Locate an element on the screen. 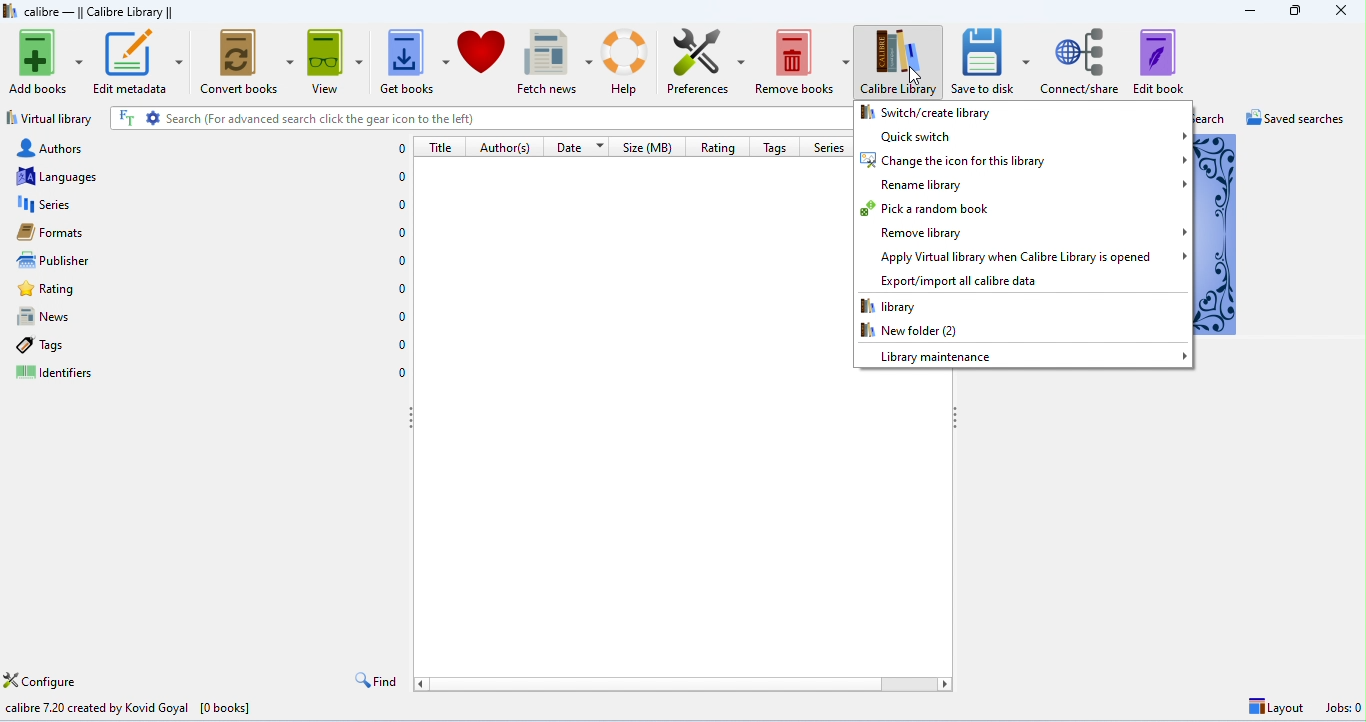 The height and width of the screenshot is (722, 1366). new folder (2) is located at coordinates (1019, 332).